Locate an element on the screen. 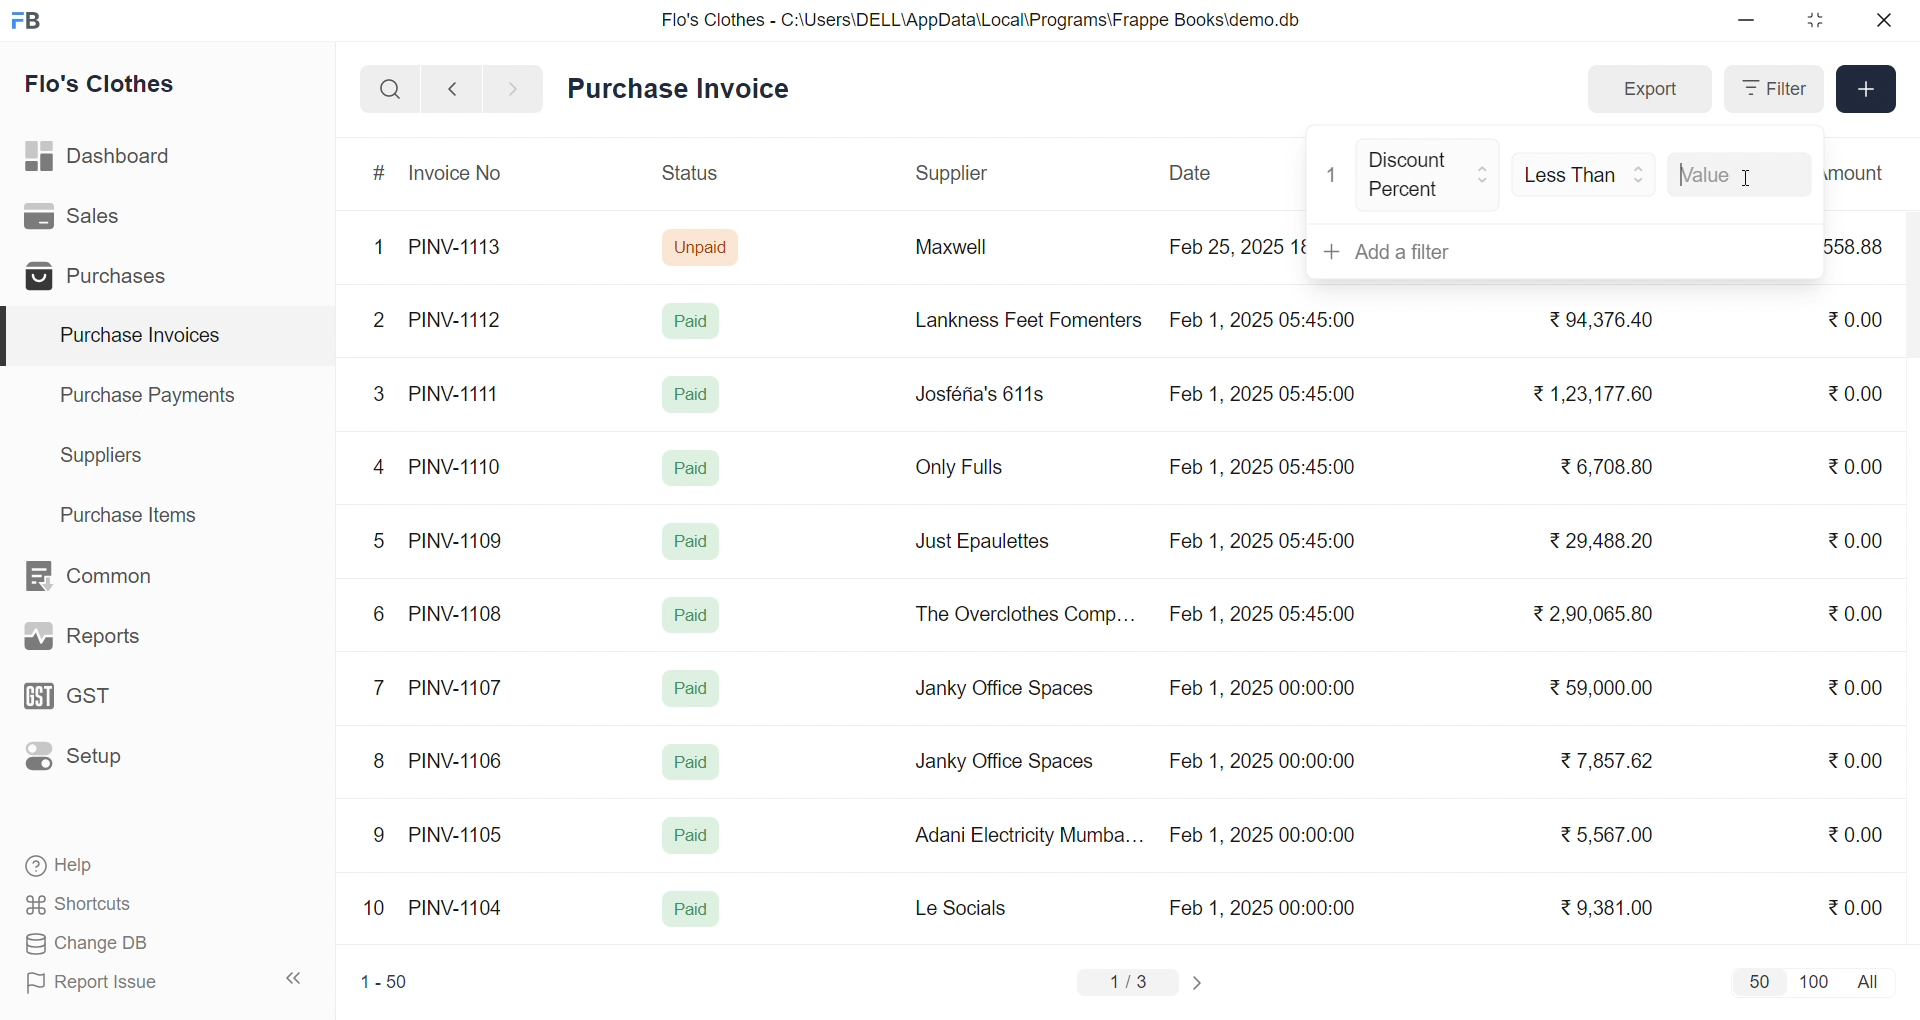  Purchase Items is located at coordinates (136, 512).